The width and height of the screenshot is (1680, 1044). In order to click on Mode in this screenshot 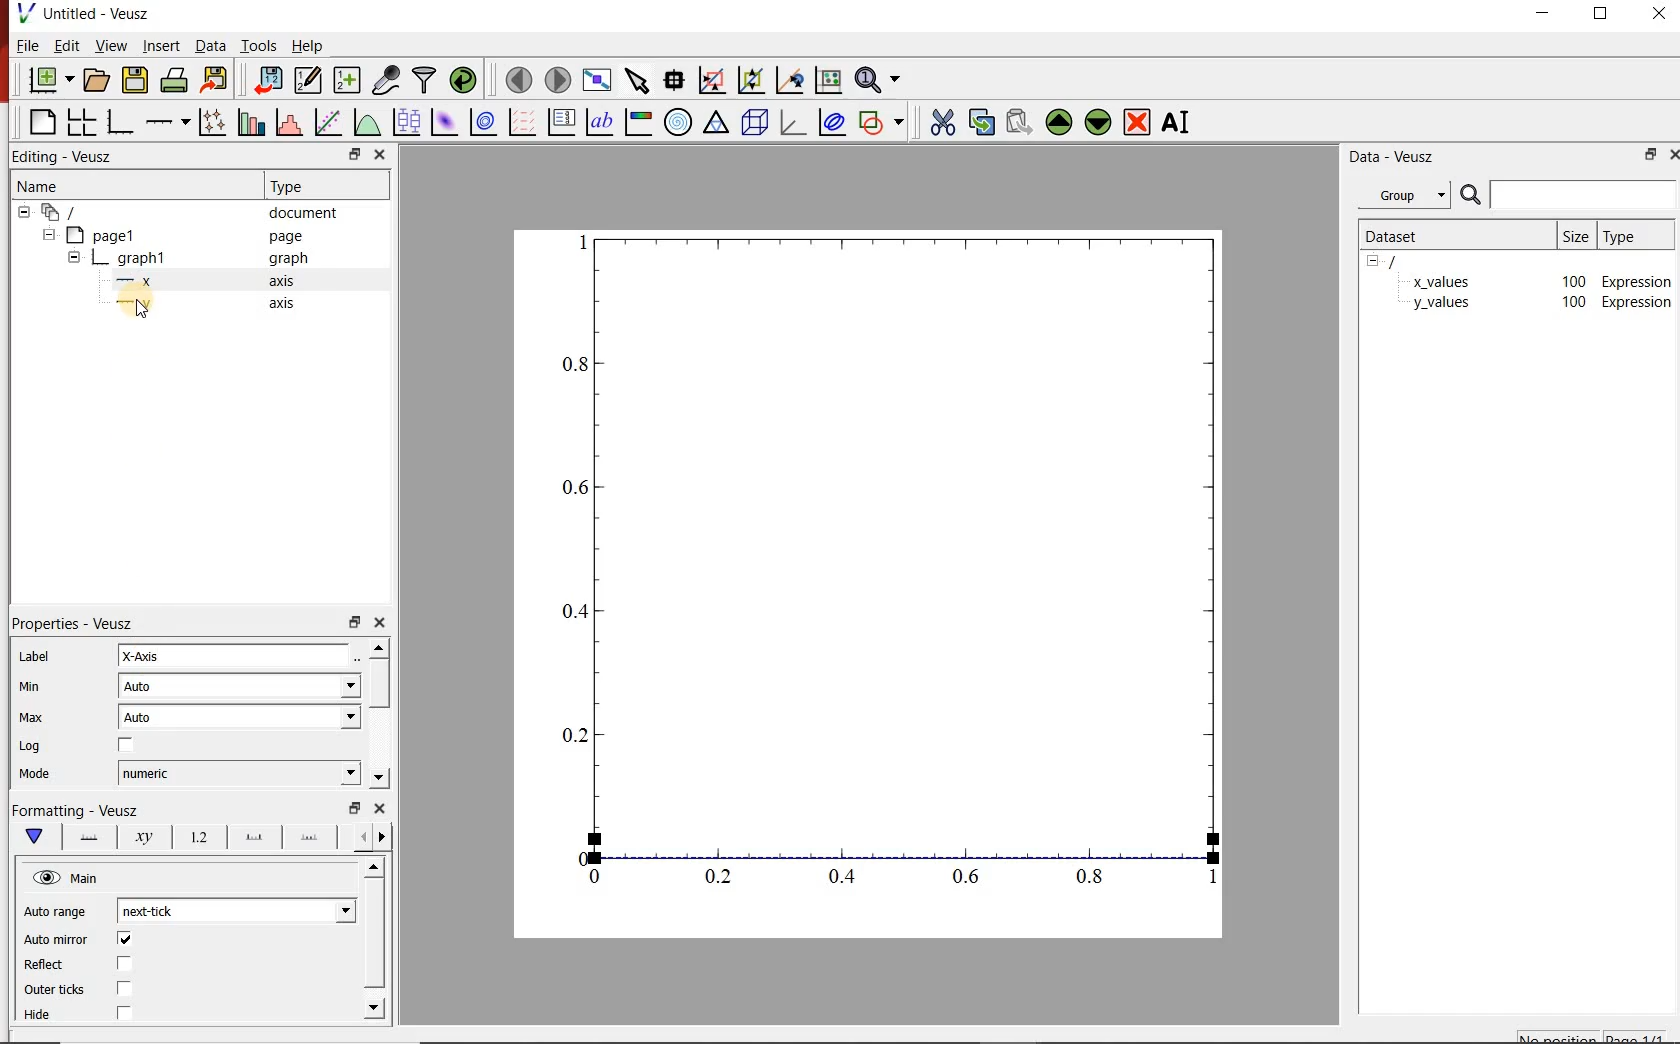, I will do `click(35, 773)`.